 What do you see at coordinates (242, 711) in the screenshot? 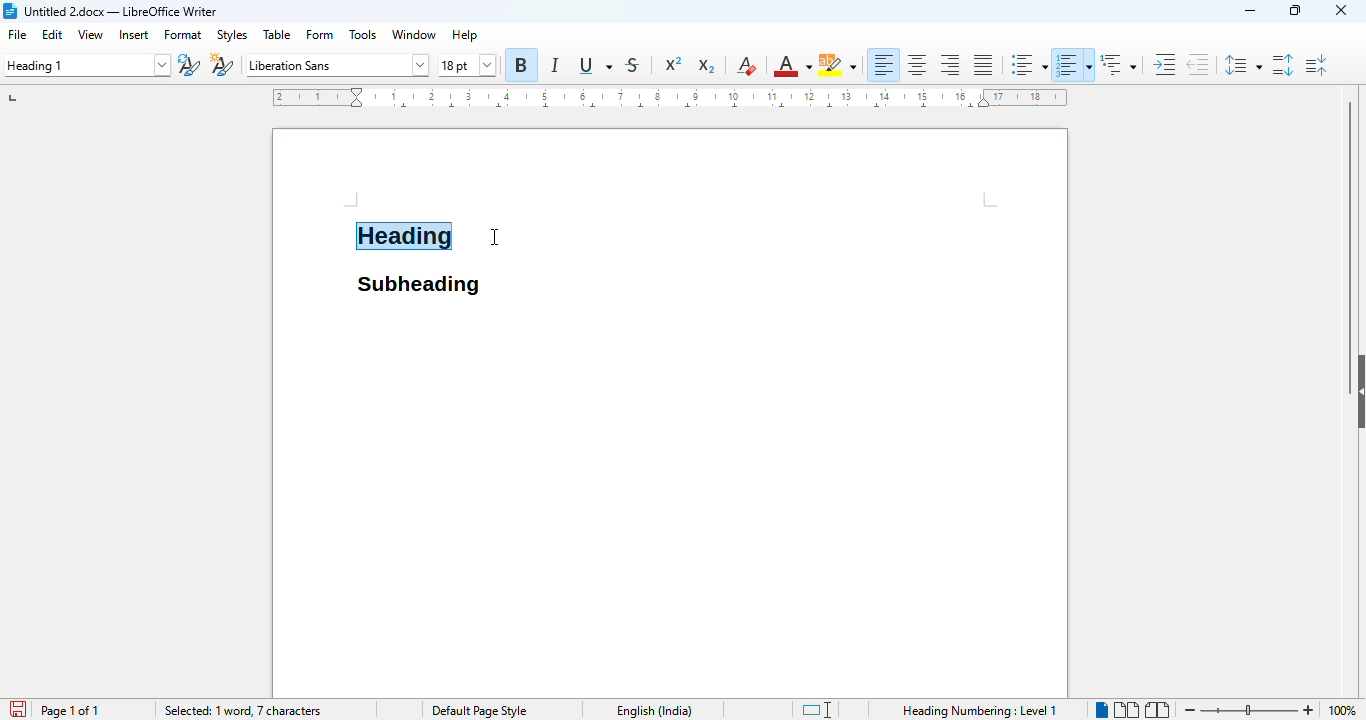
I see `selected: 1 word, 7 characters` at bounding box center [242, 711].